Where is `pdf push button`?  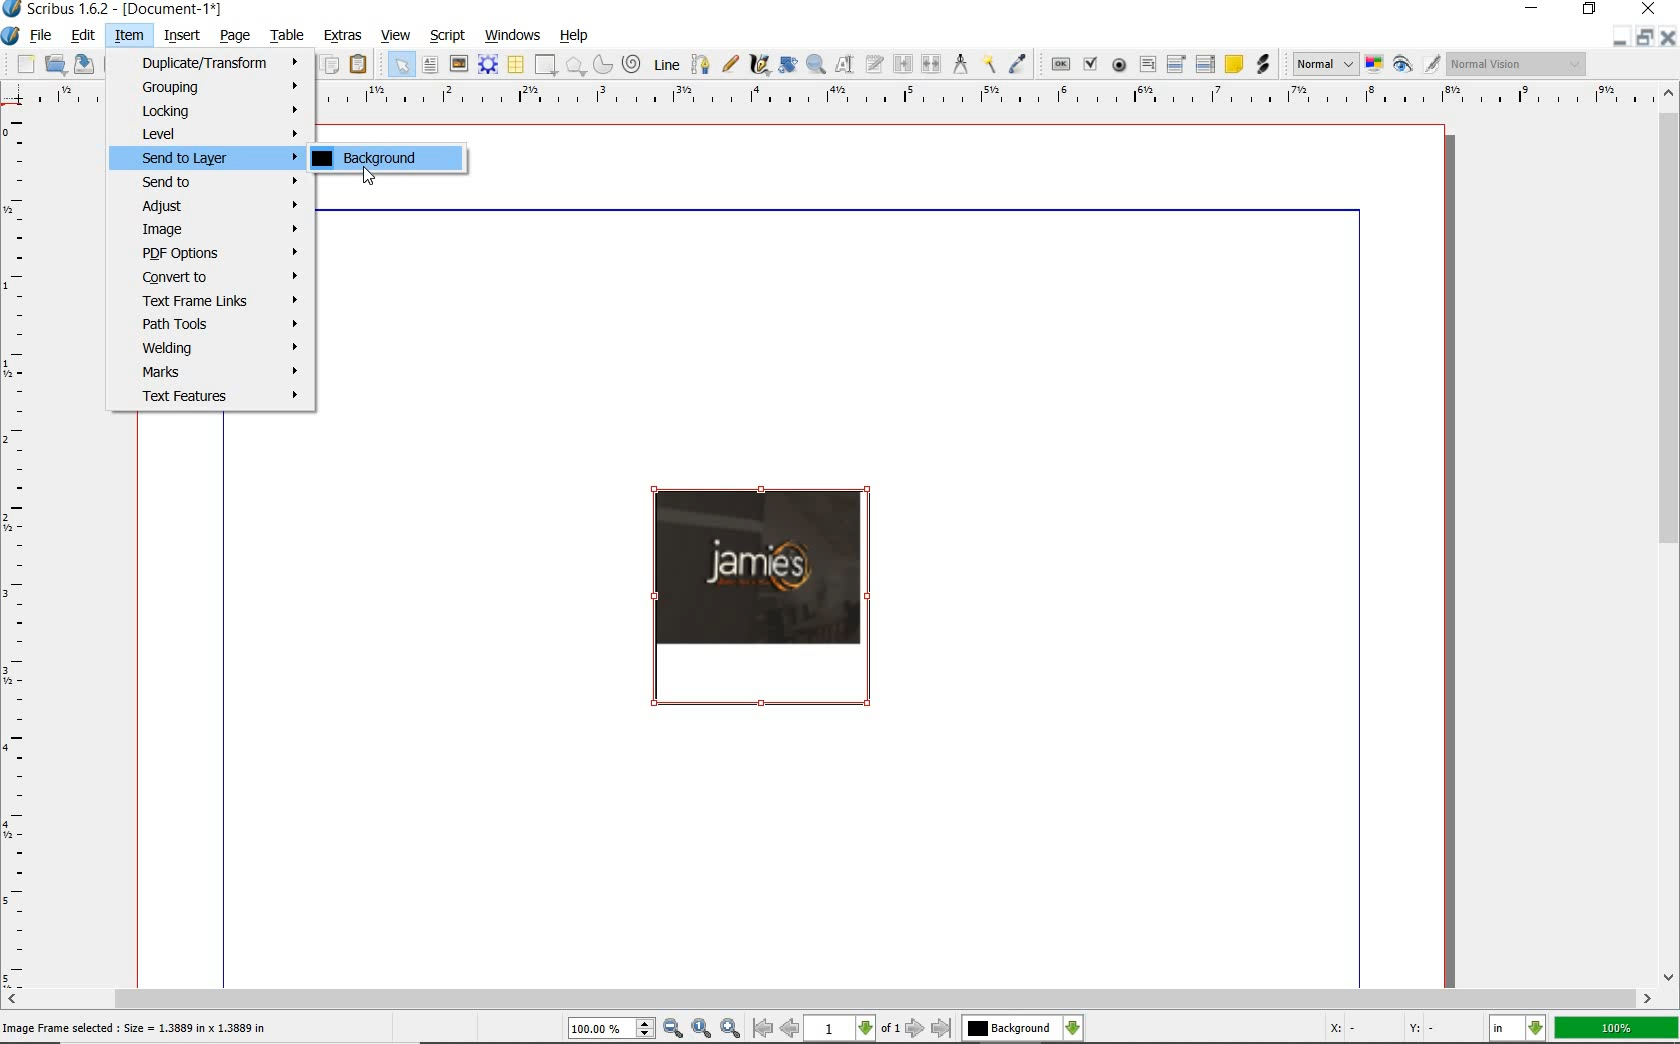
pdf push button is located at coordinates (1060, 66).